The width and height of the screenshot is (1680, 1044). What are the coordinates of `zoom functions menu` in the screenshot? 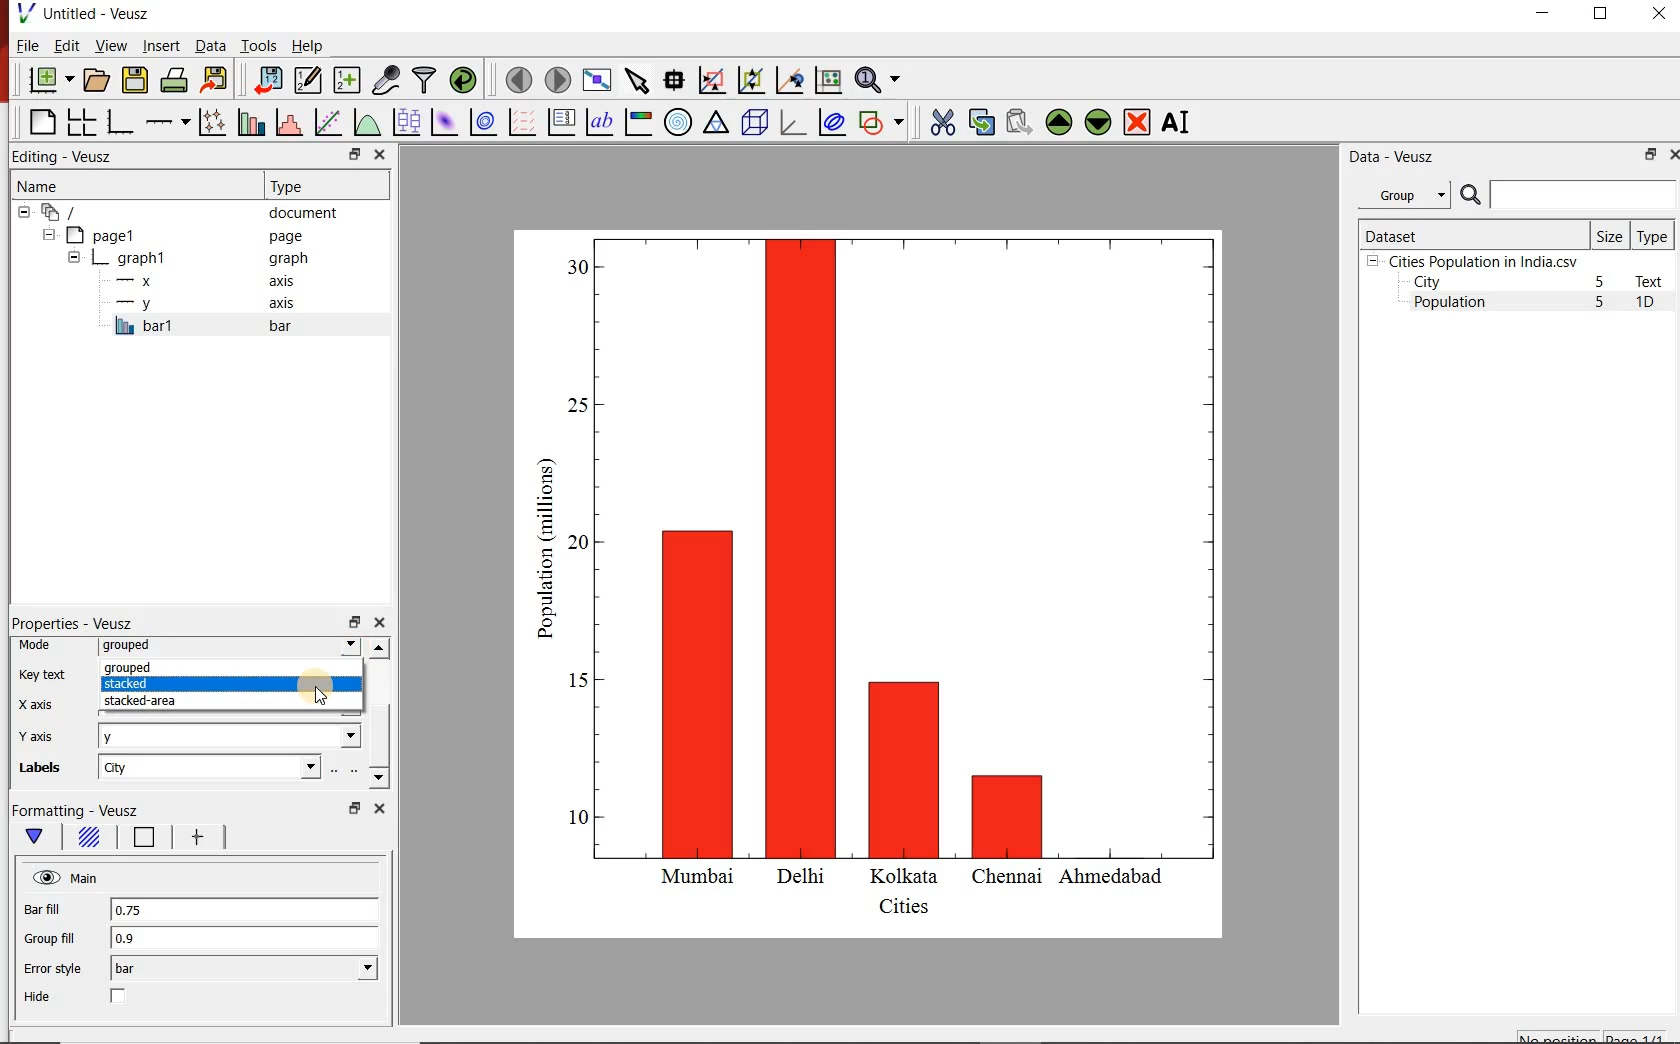 It's located at (881, 80).